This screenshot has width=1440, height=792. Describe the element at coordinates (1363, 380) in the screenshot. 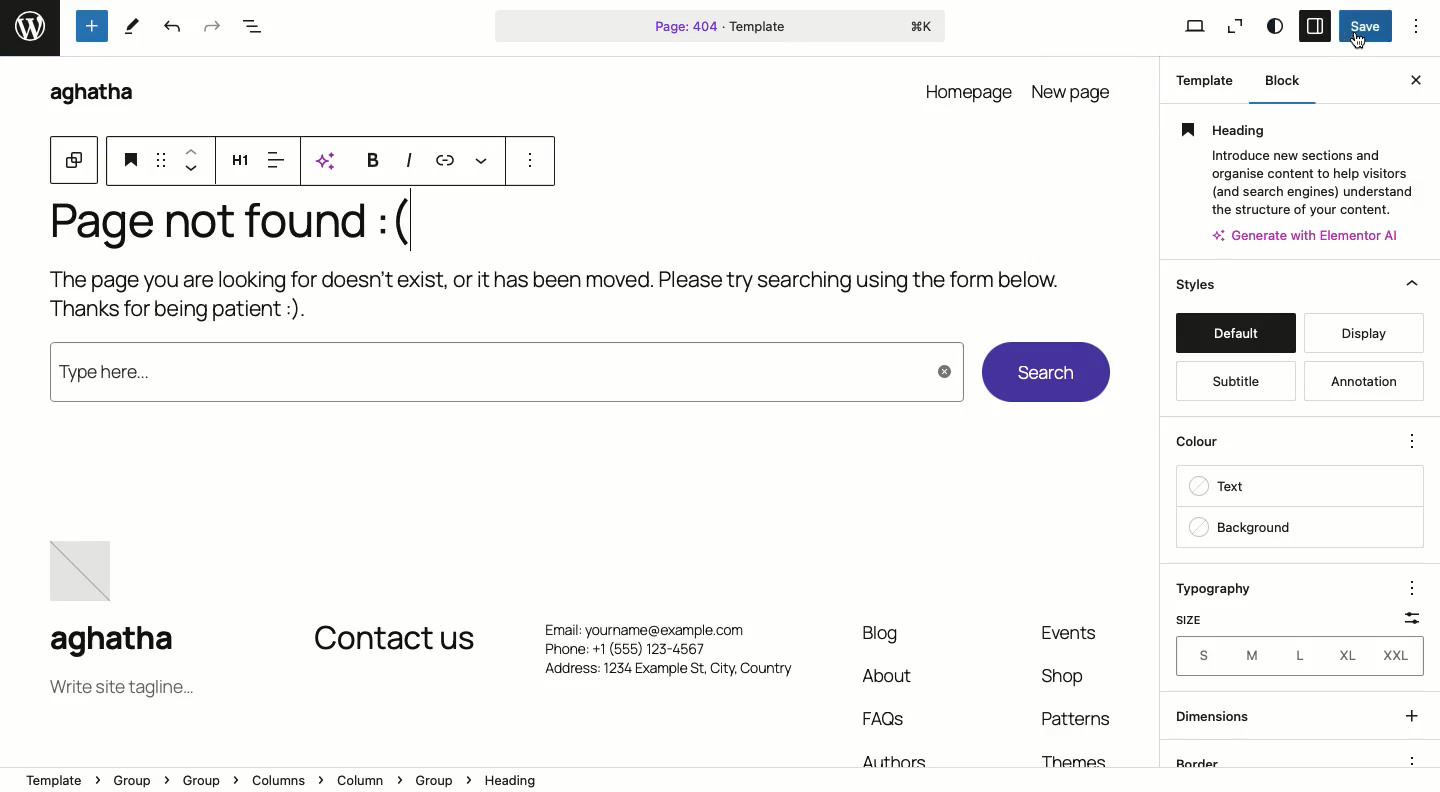

I see `annotation` at that location.